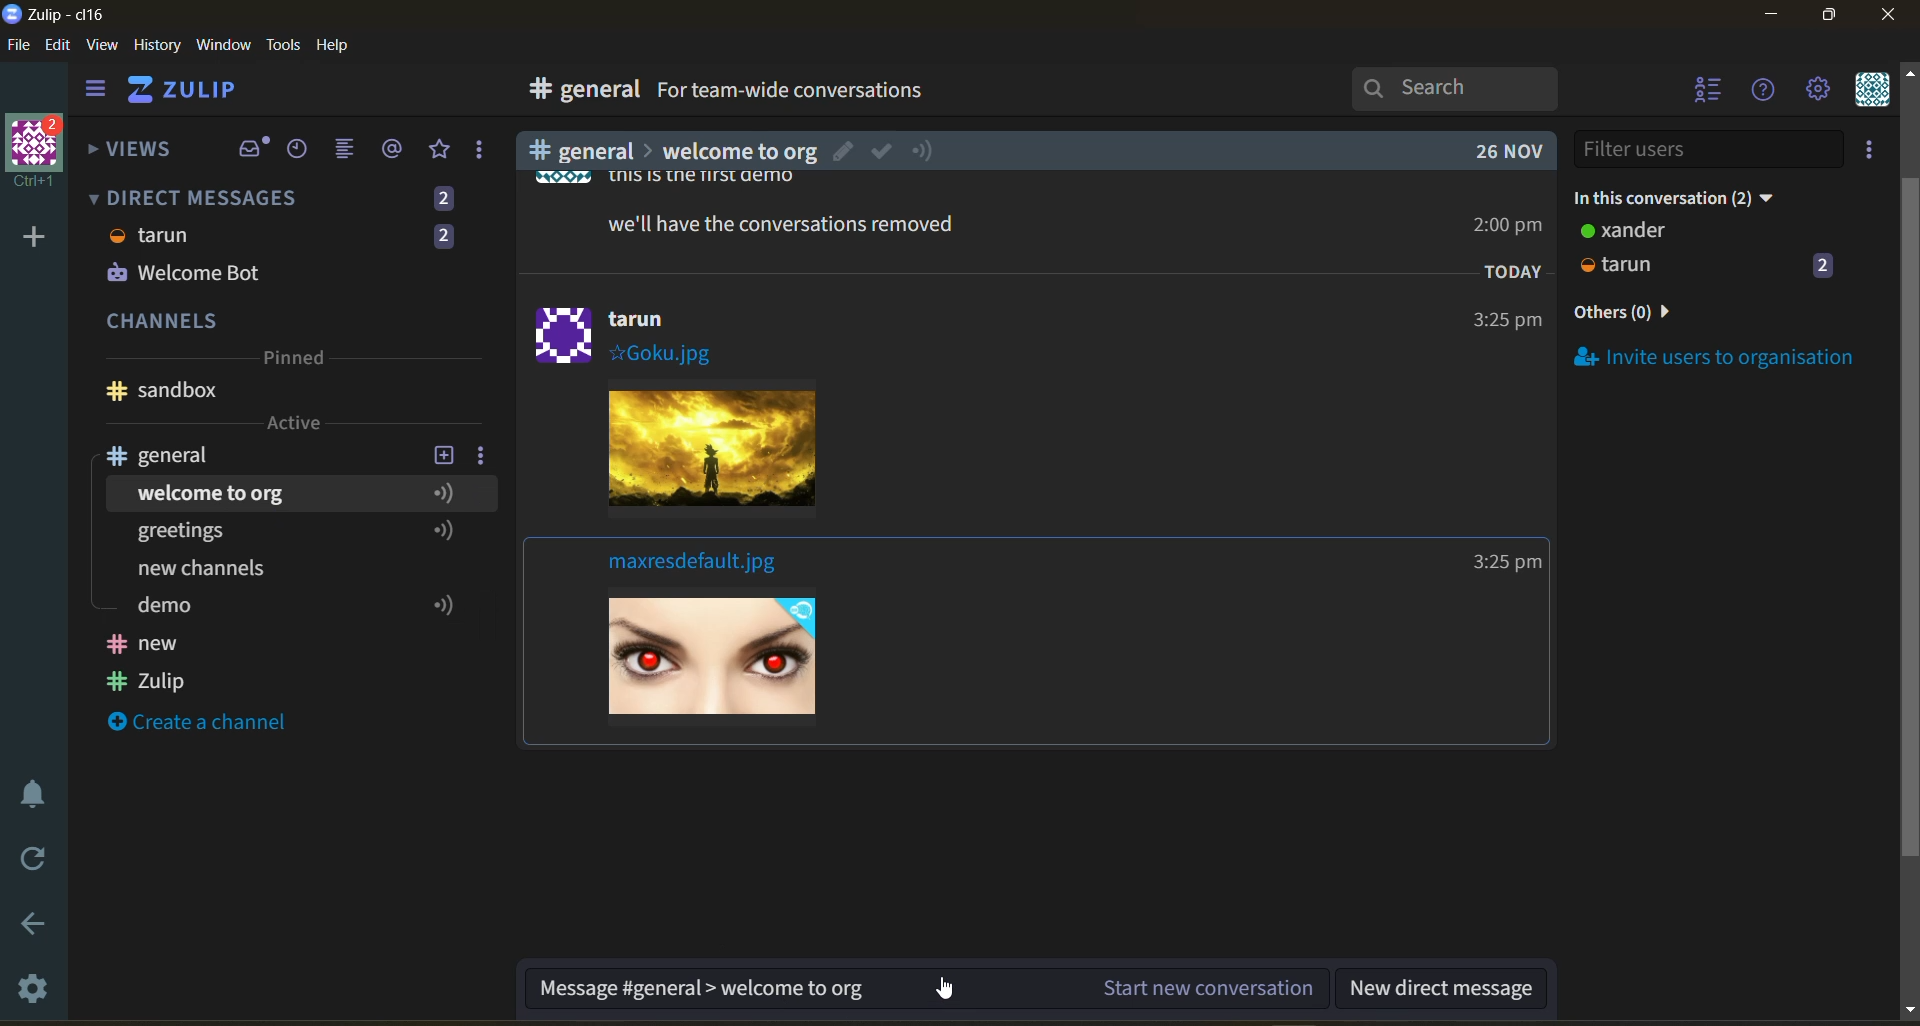  I want to click on , so click(1502, 320).